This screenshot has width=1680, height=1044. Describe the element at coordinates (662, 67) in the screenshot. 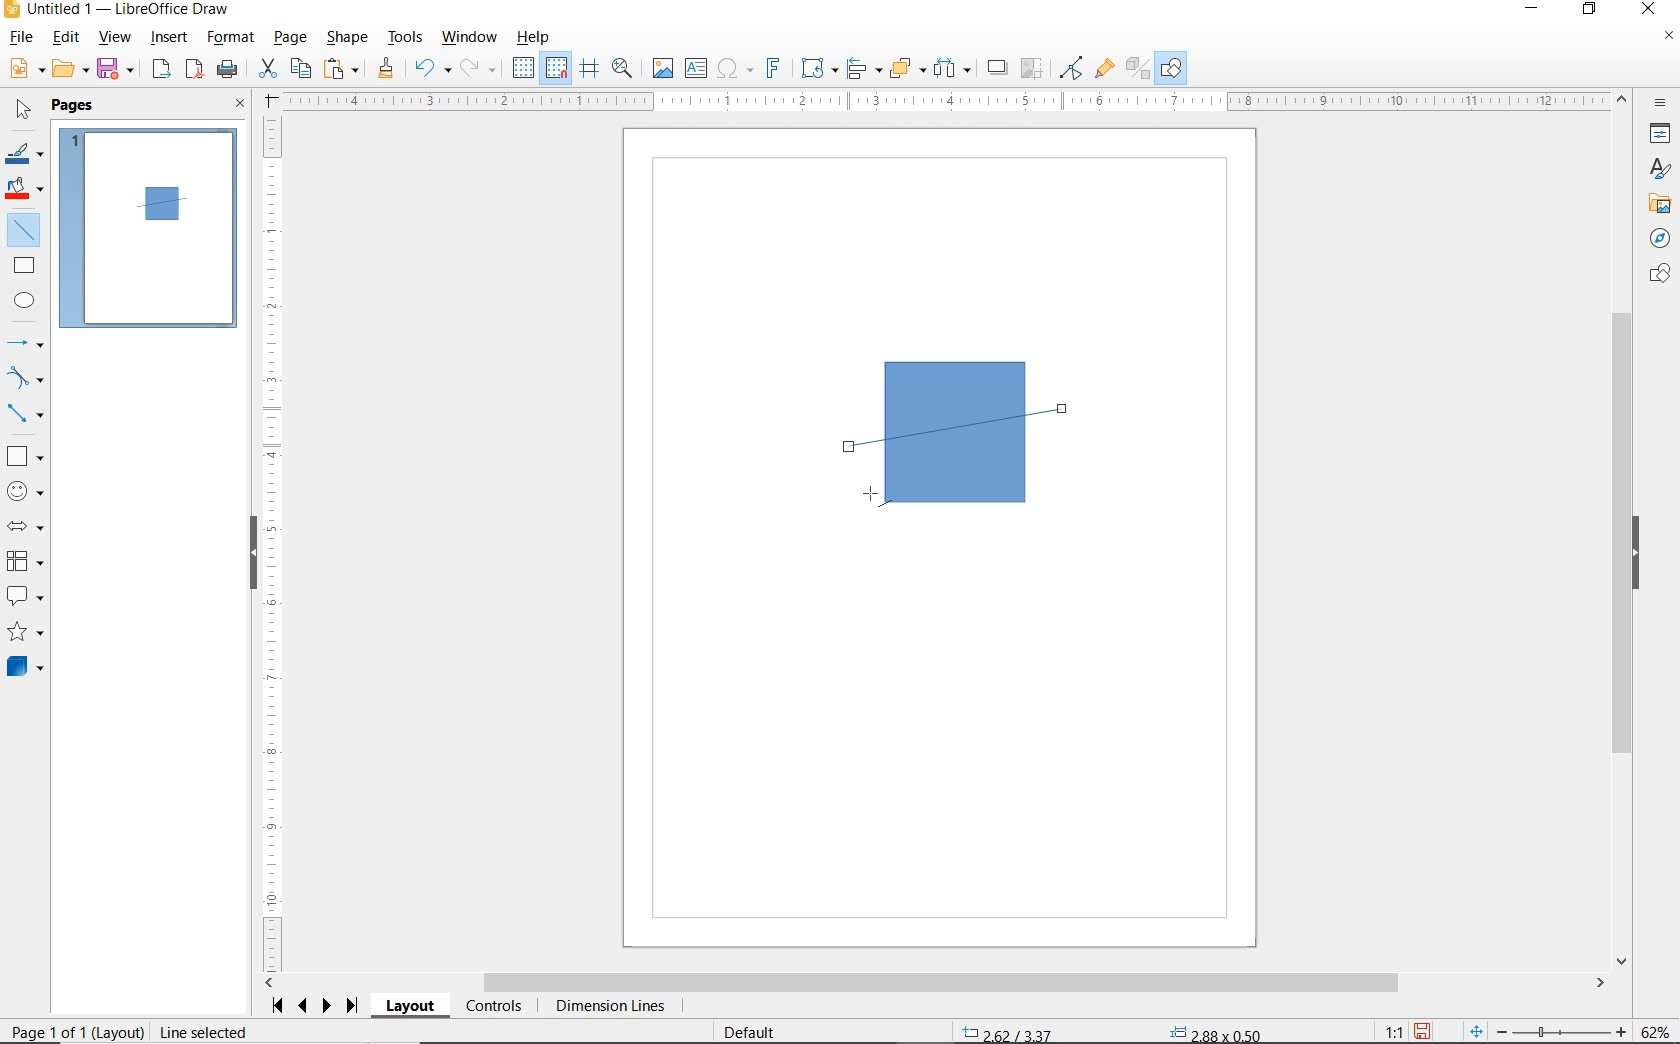

I see `IMAGE` at that location.